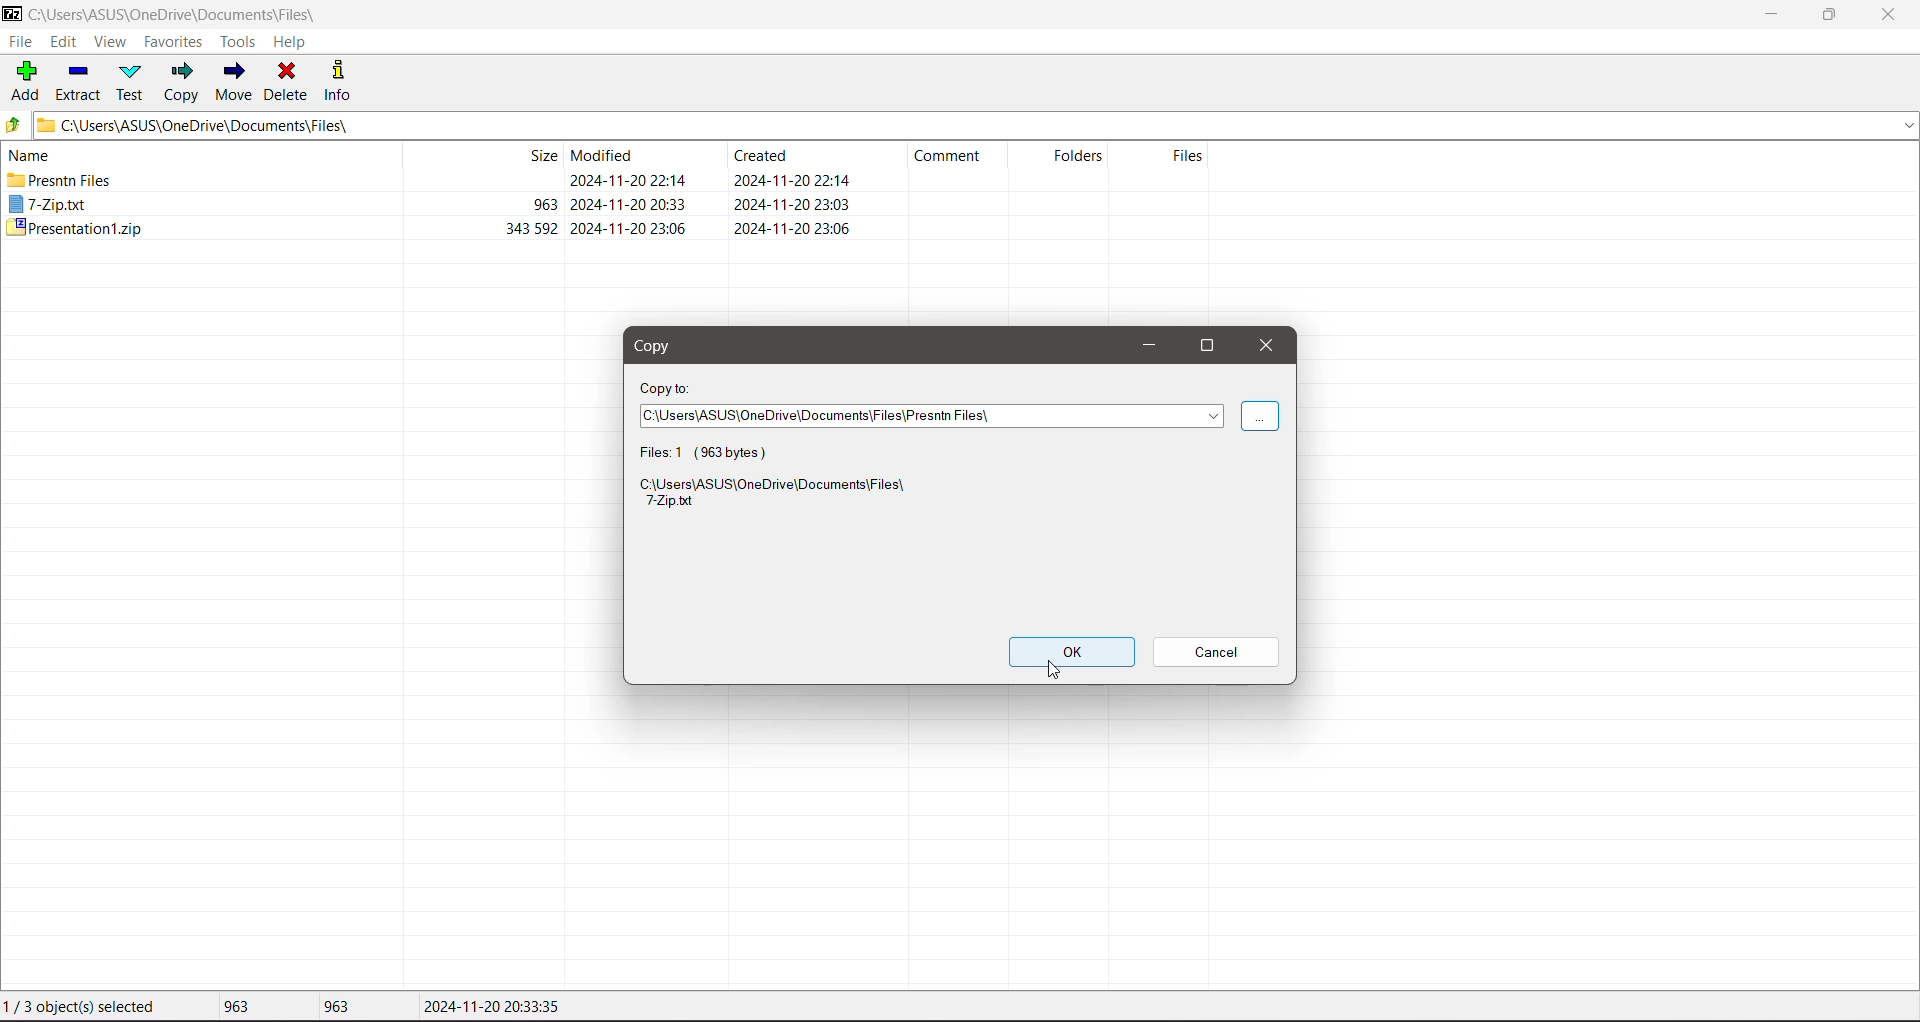 The image size is (1920, 1022). What do you see at coordinates (171, 41) in the screenshot?
I see `Favorites` at bounding box center [171, 41].